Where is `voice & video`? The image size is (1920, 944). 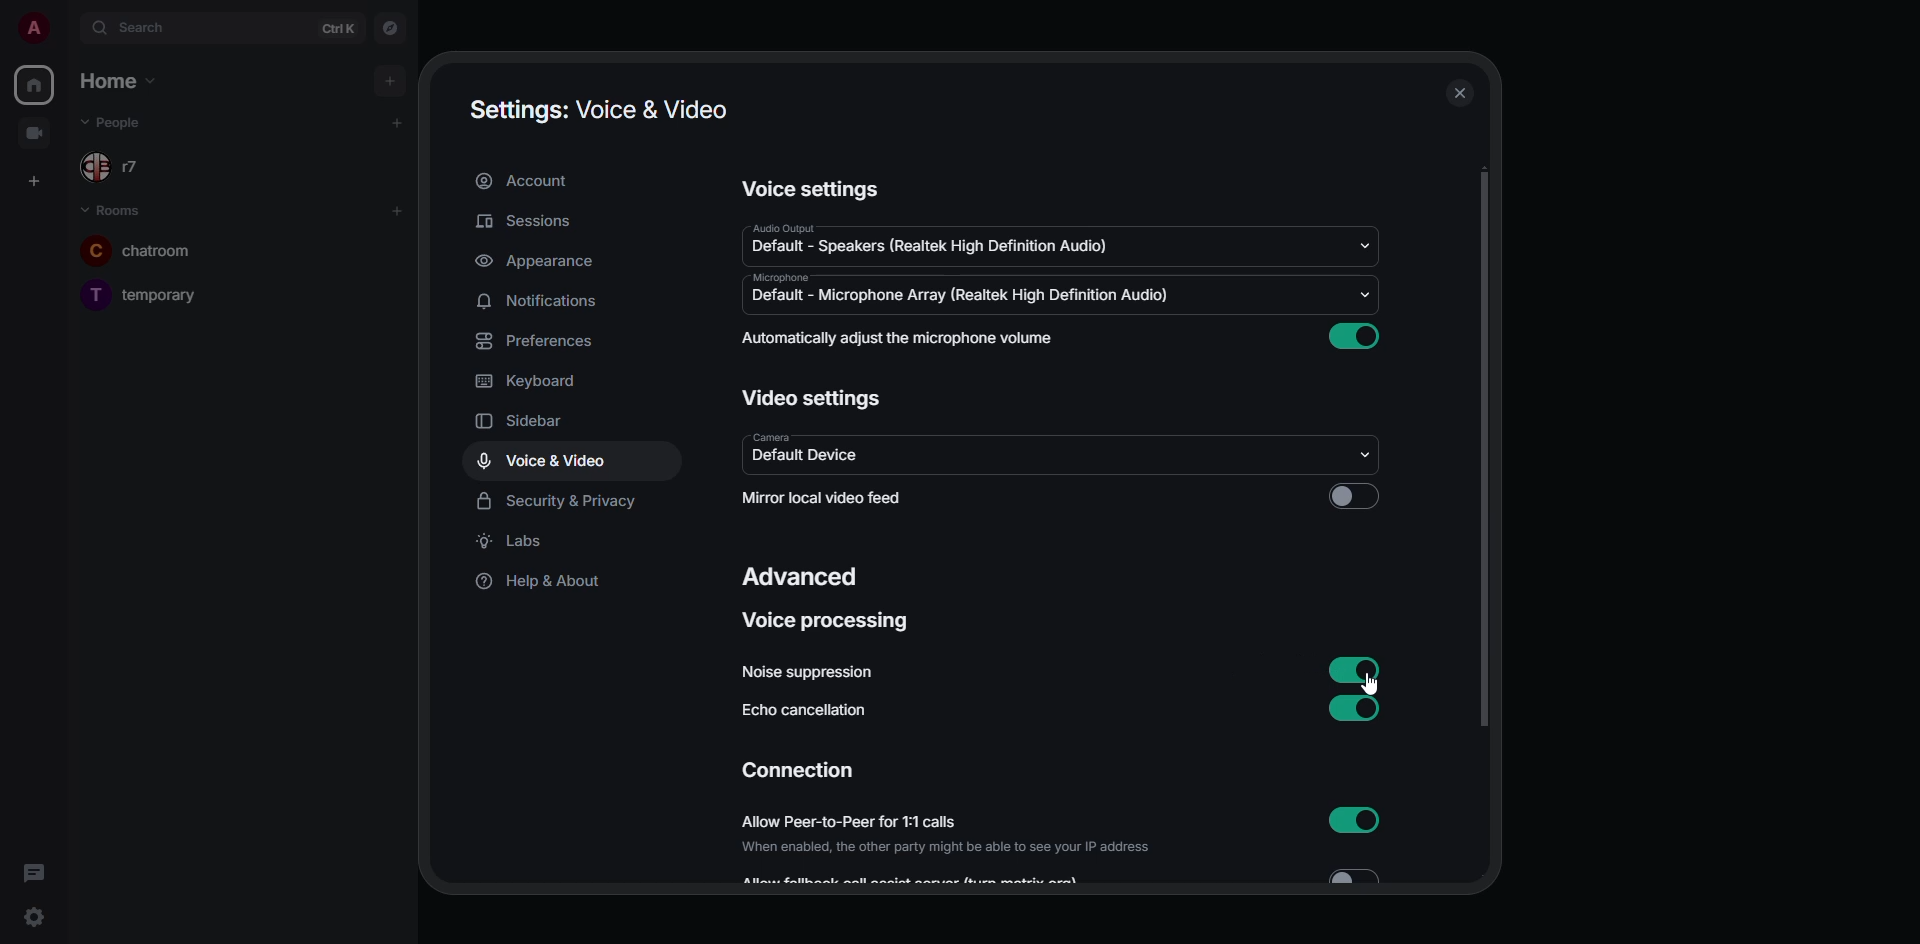
voice & video is located at coordinates (537, 462).